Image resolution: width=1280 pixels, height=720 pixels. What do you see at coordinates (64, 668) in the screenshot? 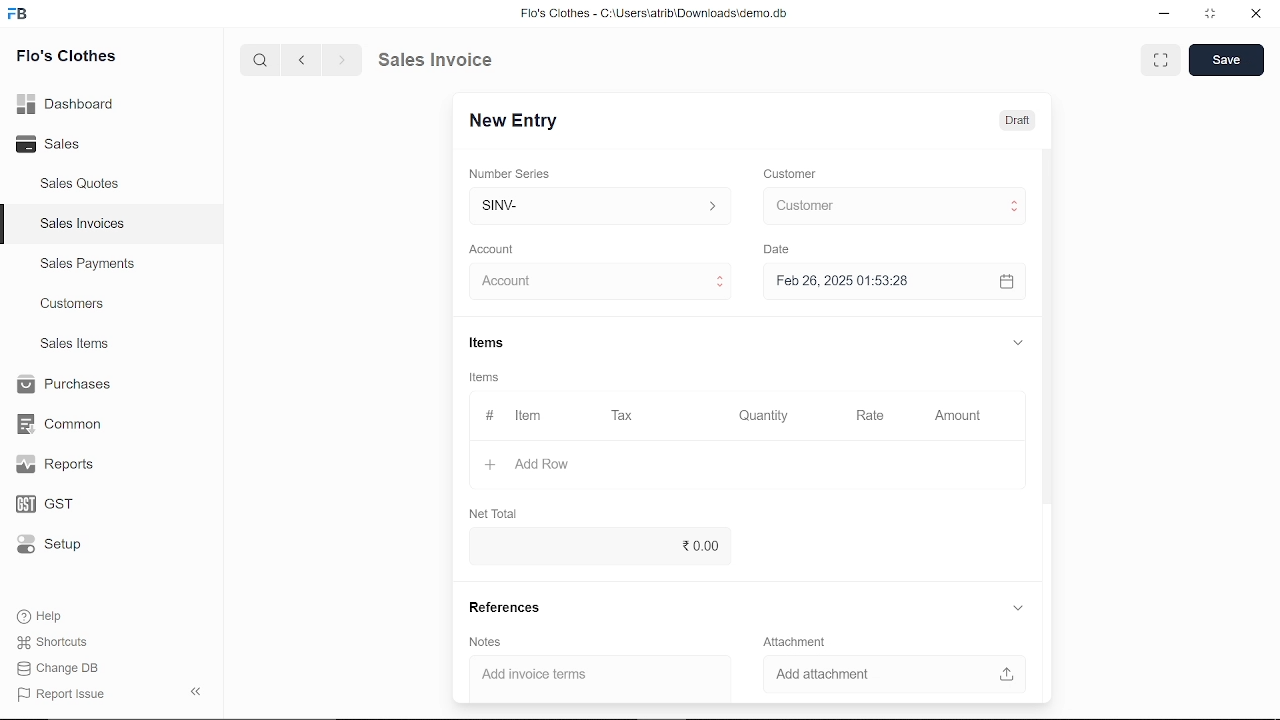
I see `Change DB` at bounding box center [64, 668].